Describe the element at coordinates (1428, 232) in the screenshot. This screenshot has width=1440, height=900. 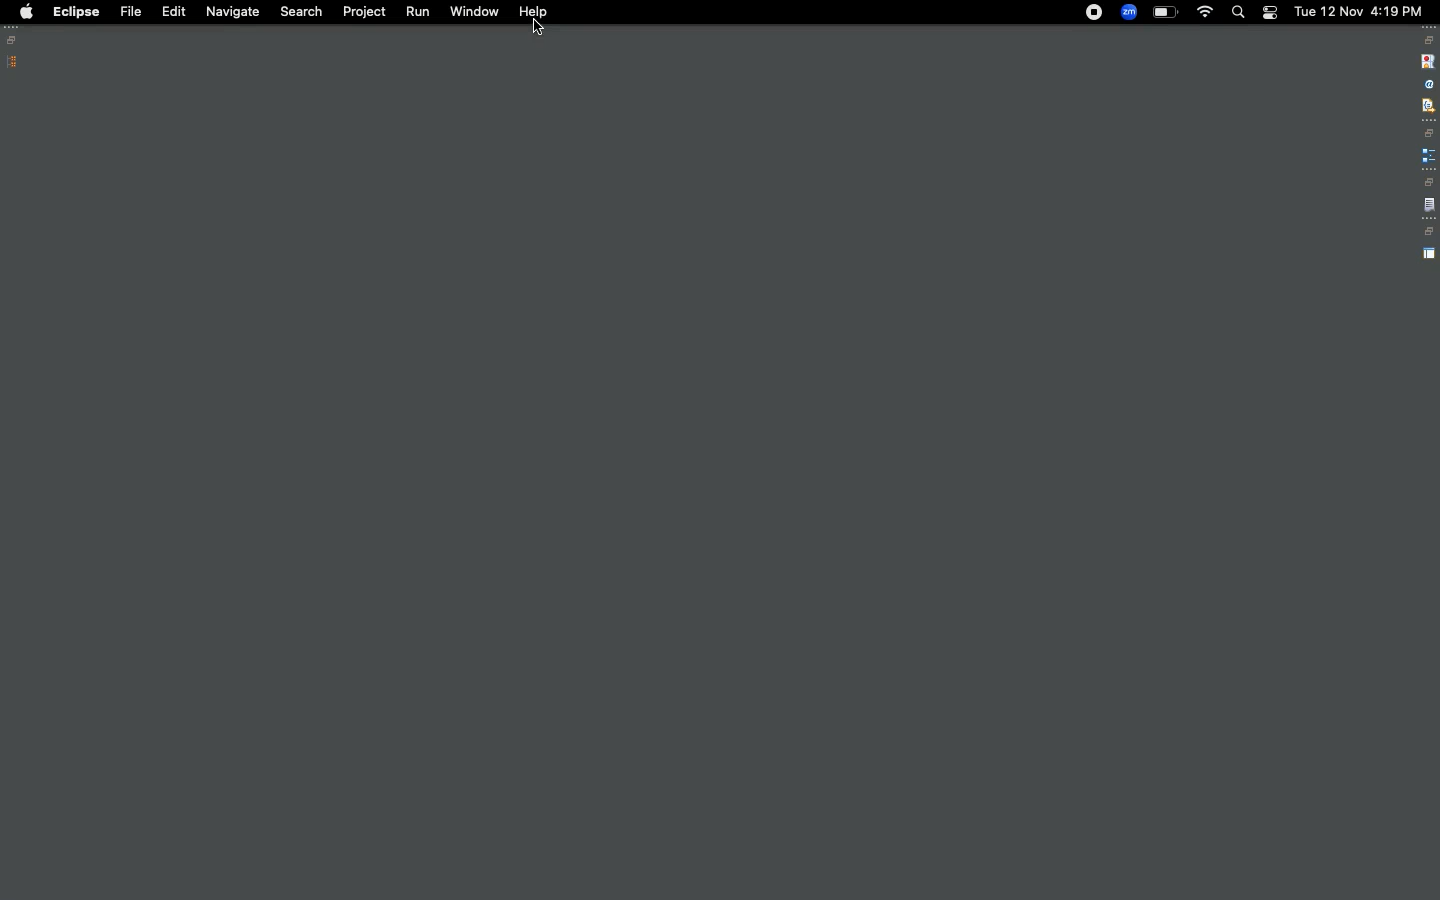
I see `restore` at that location.